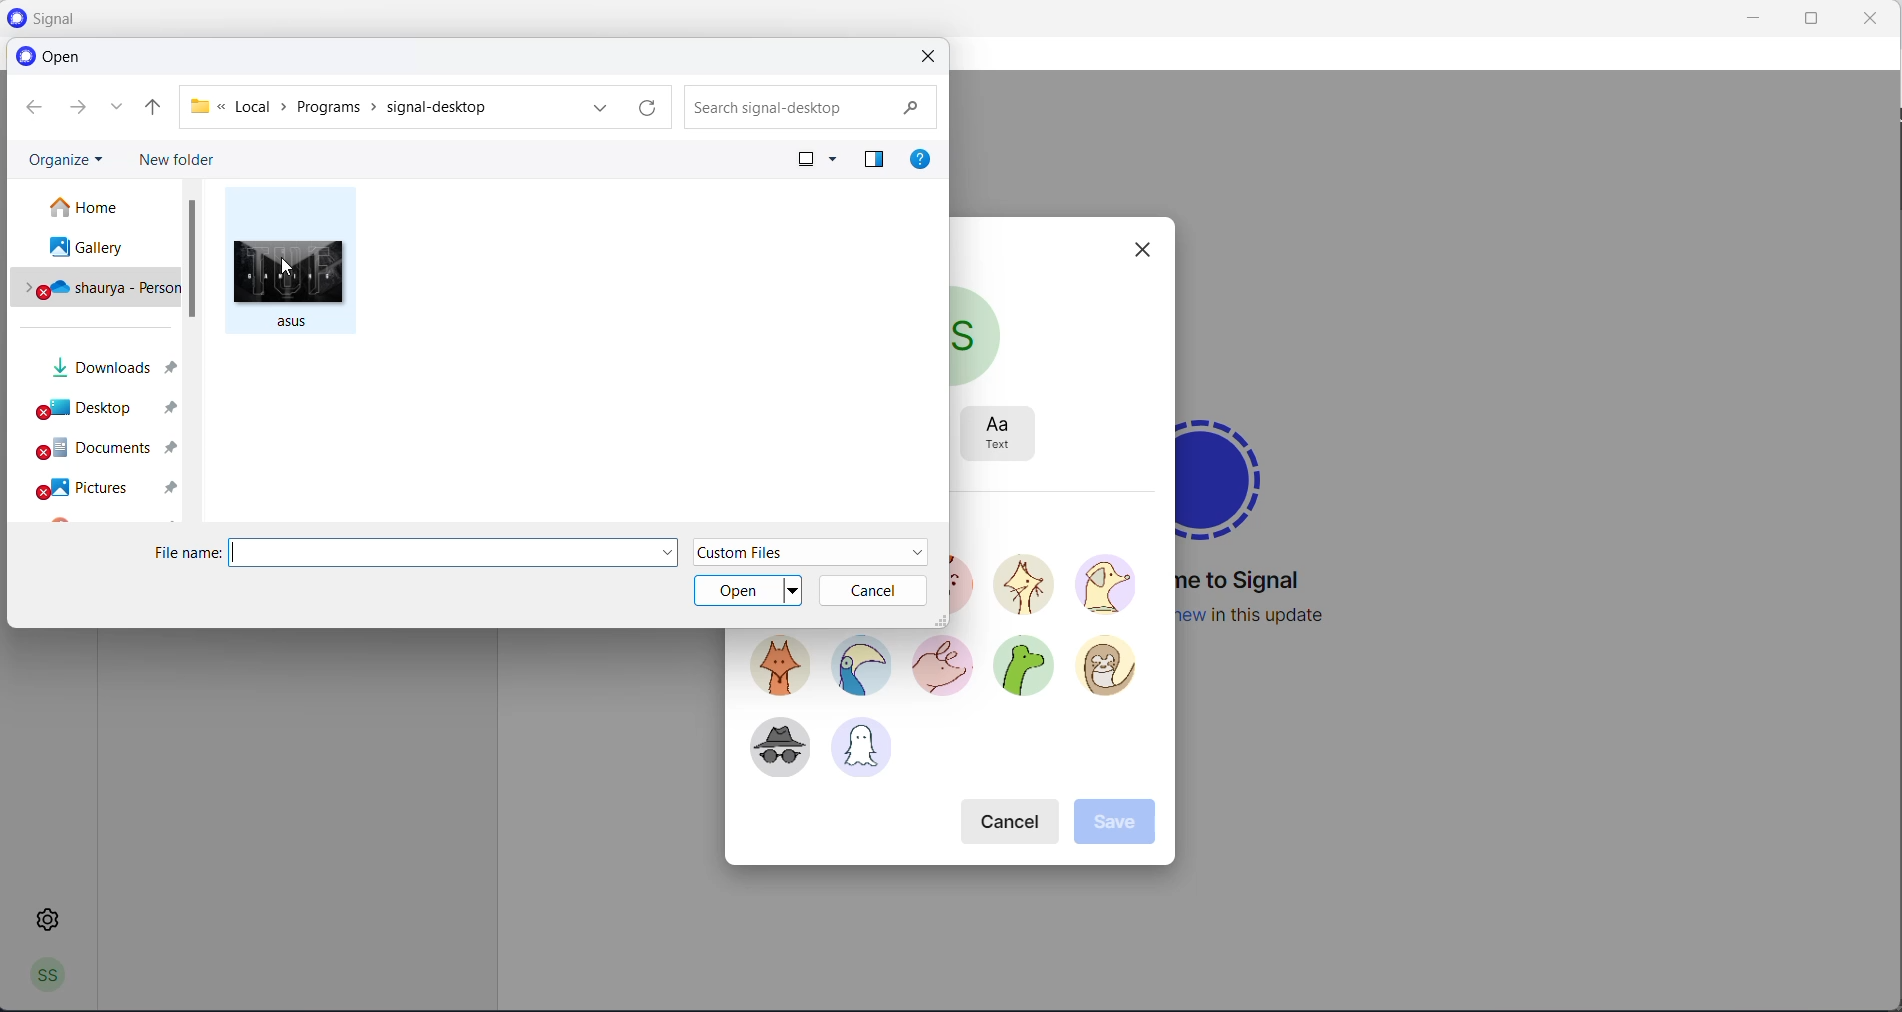 This screenshot has width=1902, height=1012. Describe the element at coordinates (1745, 18) in the screenshot. I see `minimize` at that location.